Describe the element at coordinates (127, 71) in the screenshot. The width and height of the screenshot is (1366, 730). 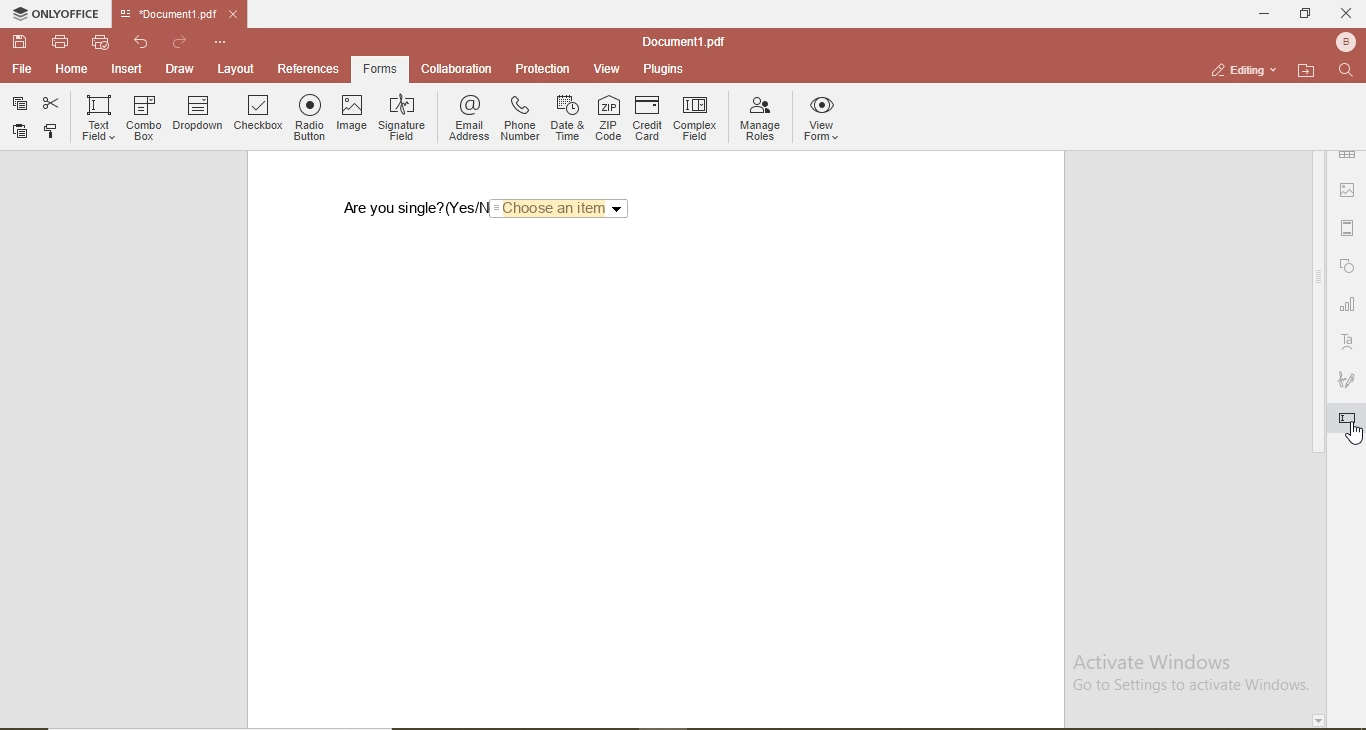
I see `insert` at that location.